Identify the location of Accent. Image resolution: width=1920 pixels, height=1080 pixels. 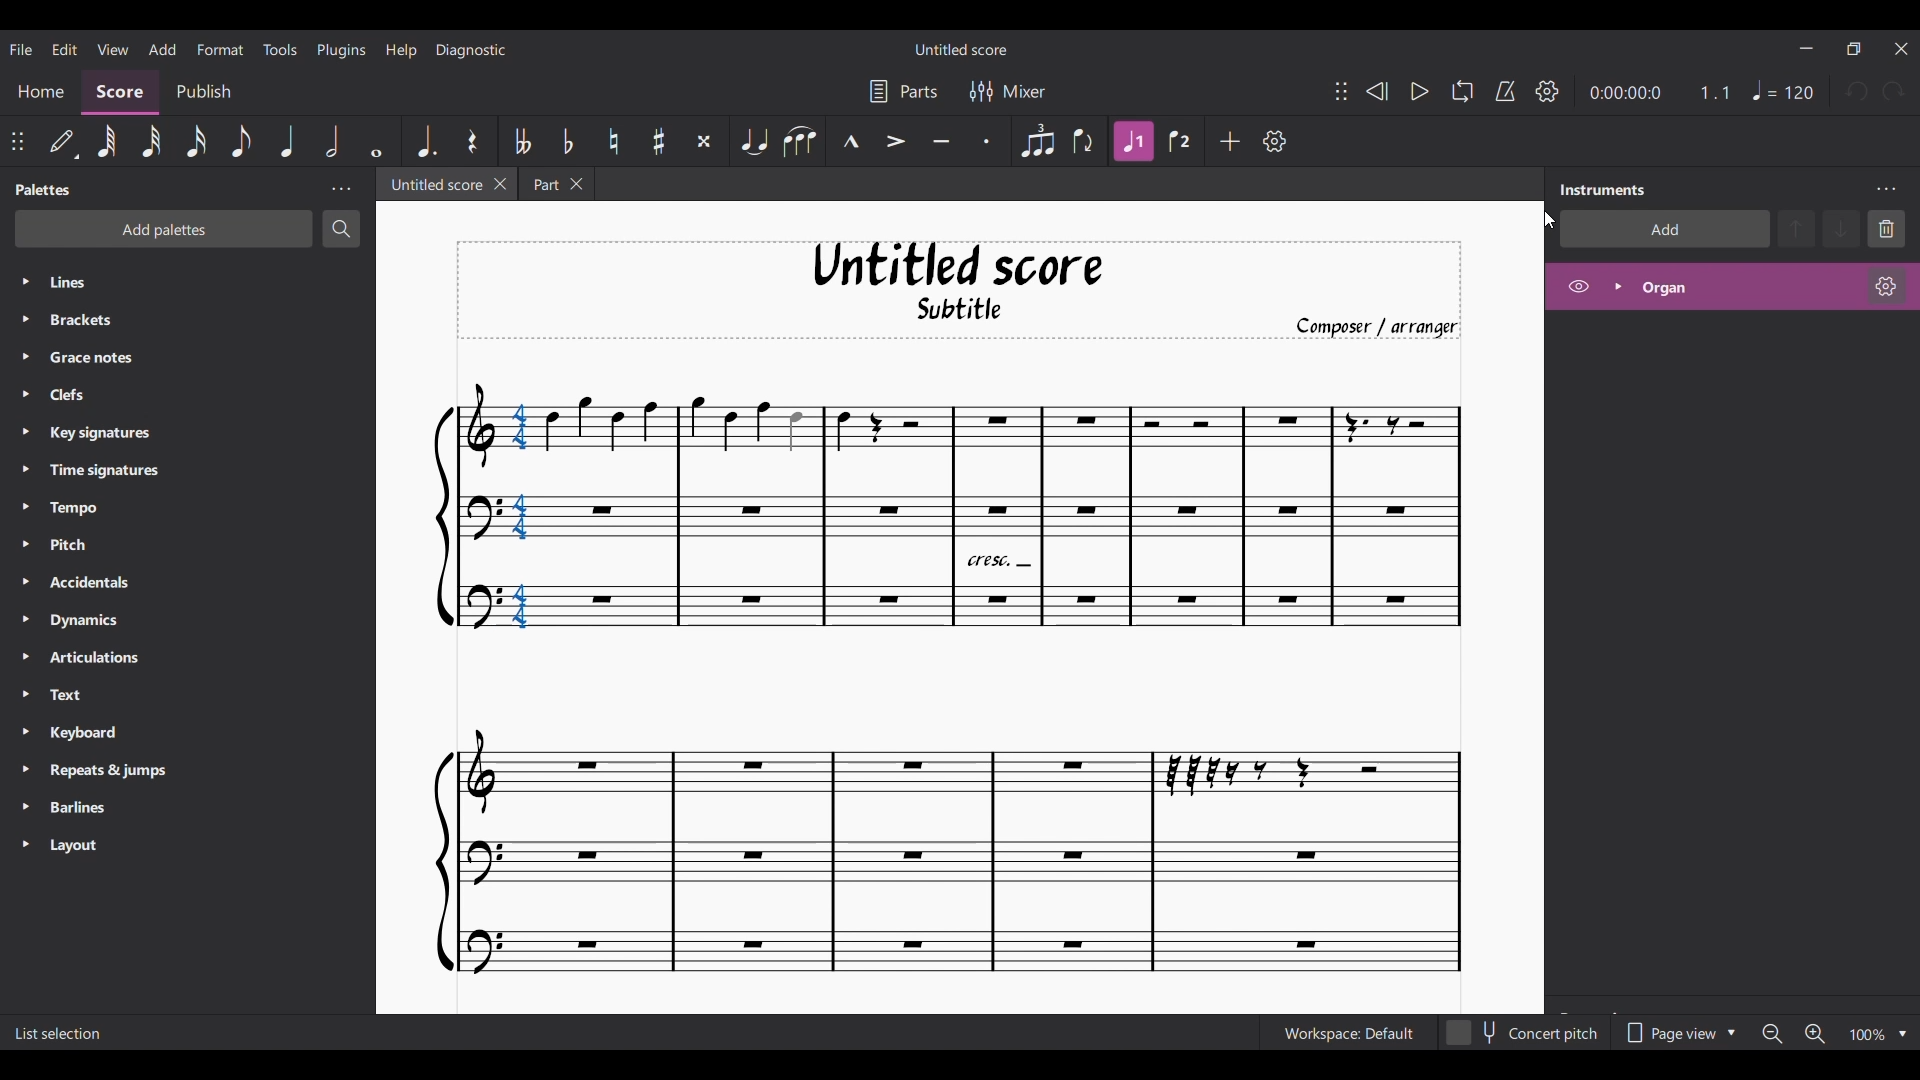
(896, 141).